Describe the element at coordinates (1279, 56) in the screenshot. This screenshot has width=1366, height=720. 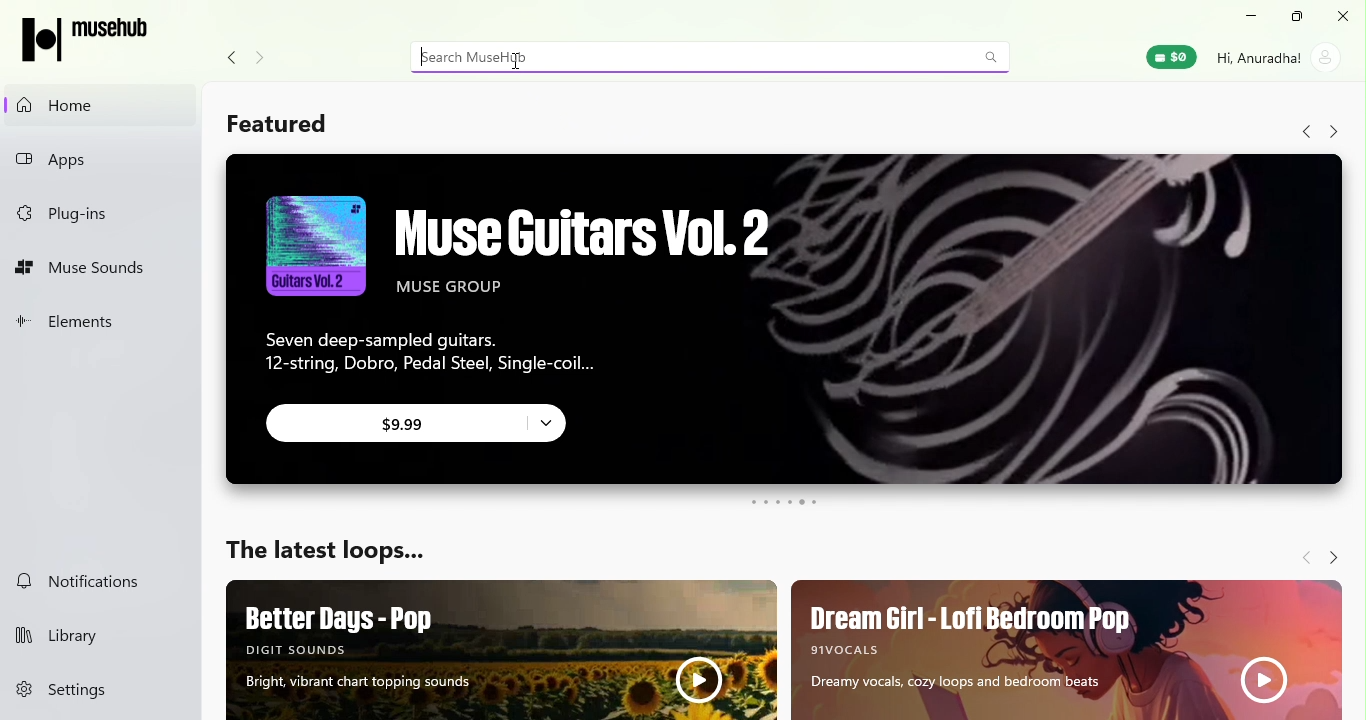
I see `Account` at that location.